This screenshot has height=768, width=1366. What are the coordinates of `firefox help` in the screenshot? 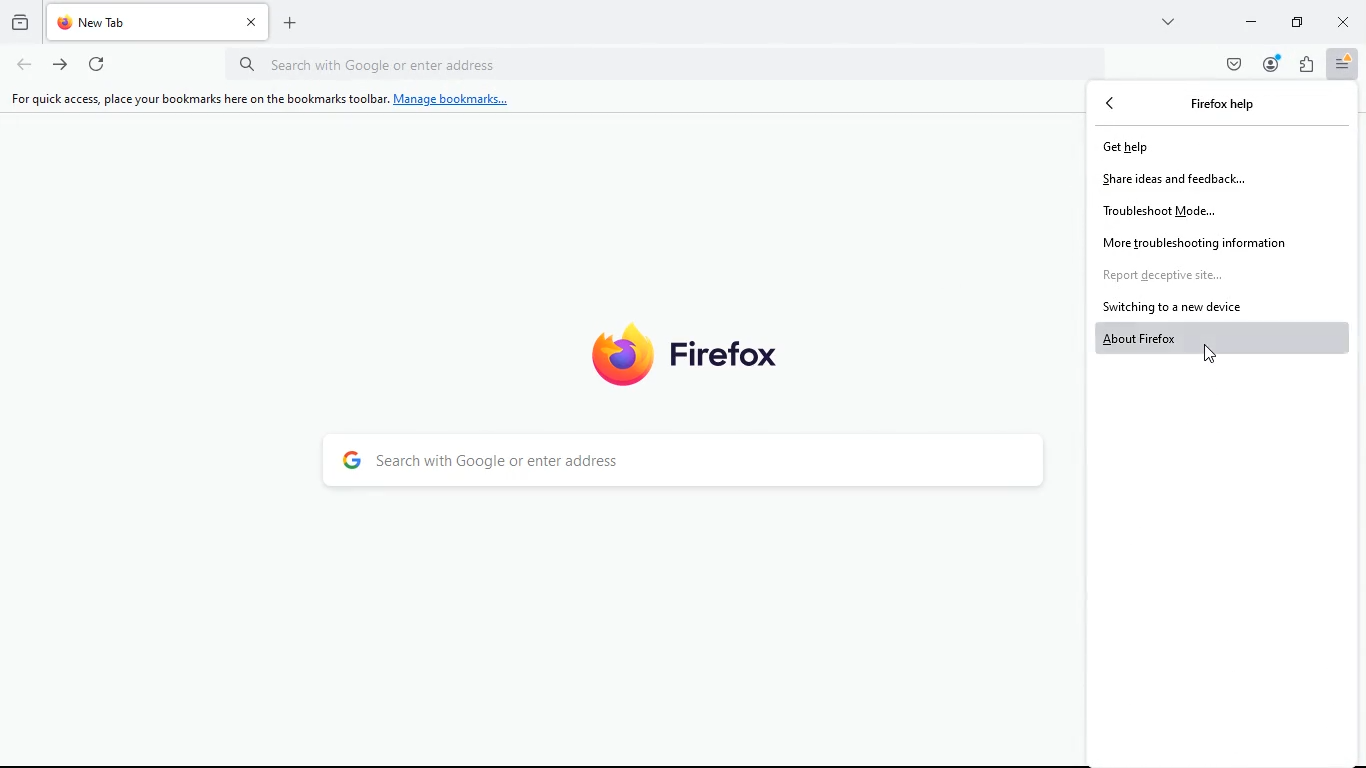 It's located at (1224, 103).